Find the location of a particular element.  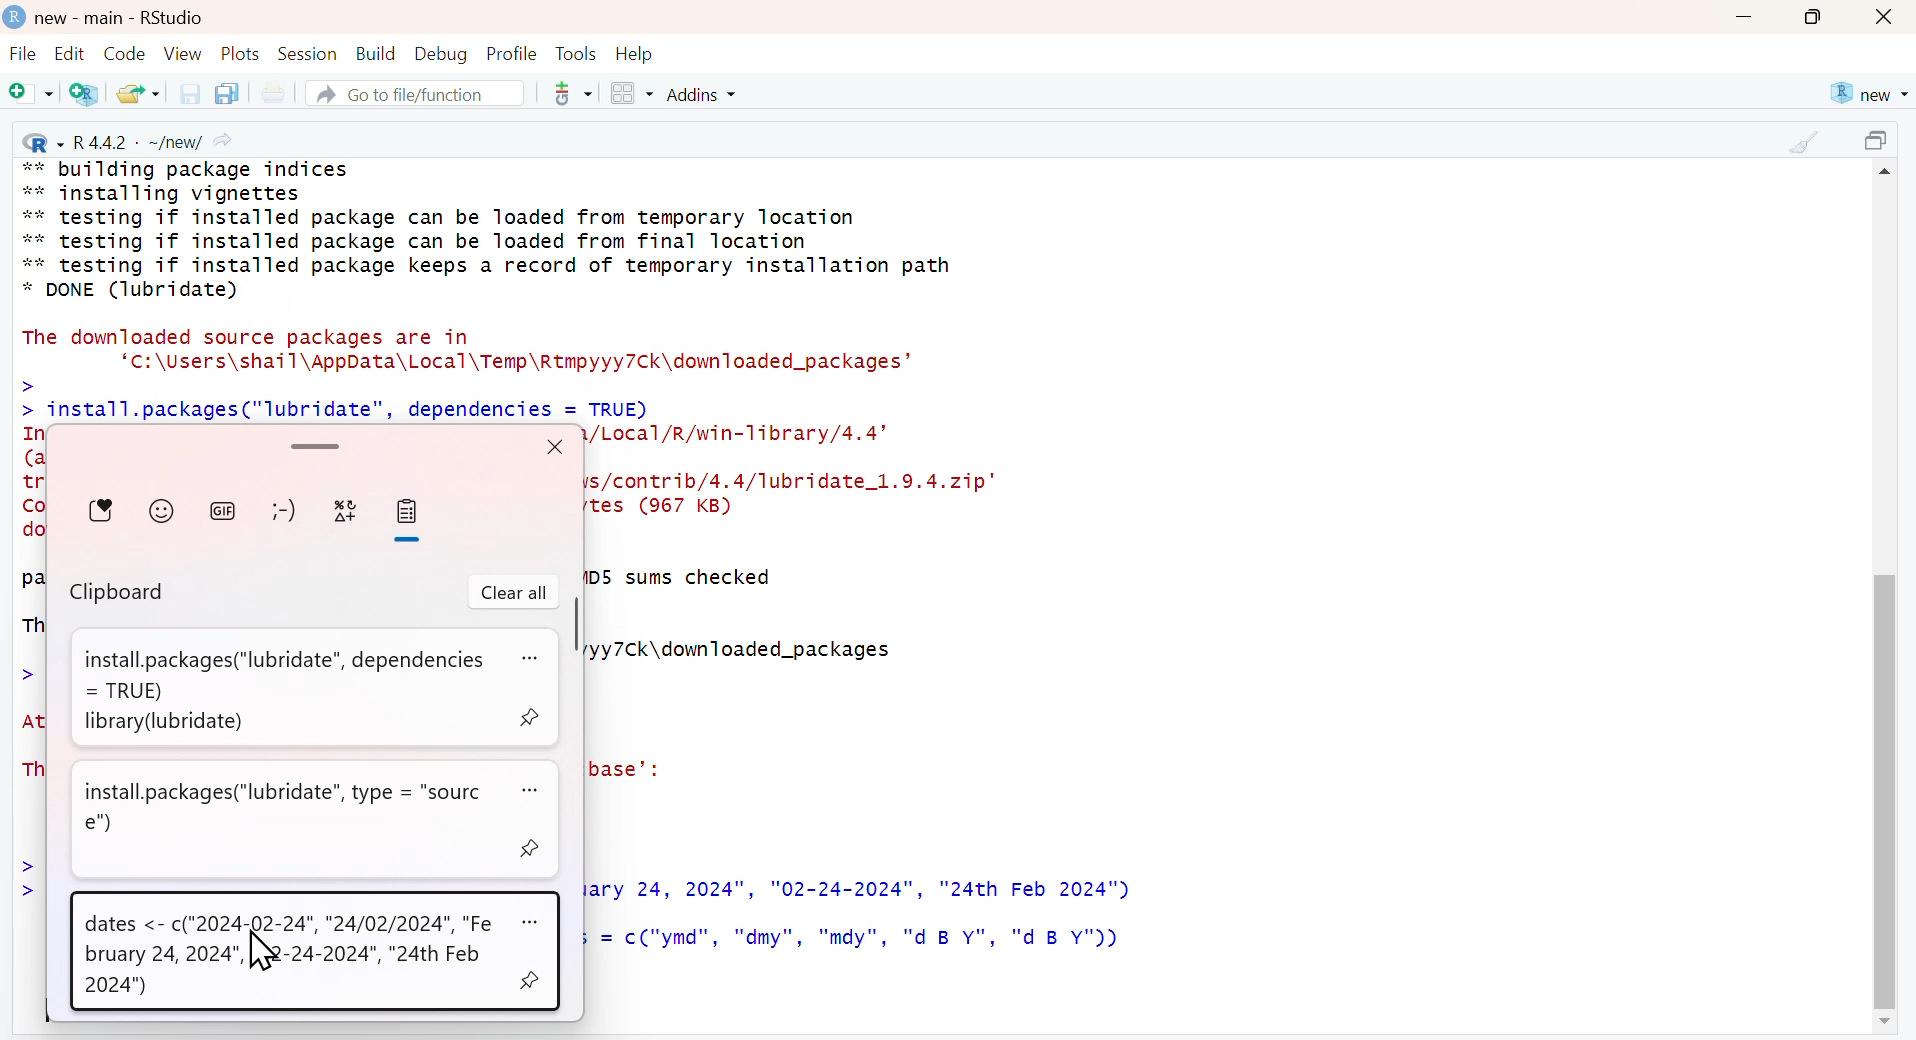

maximize is located at coordinates (1814, 17).